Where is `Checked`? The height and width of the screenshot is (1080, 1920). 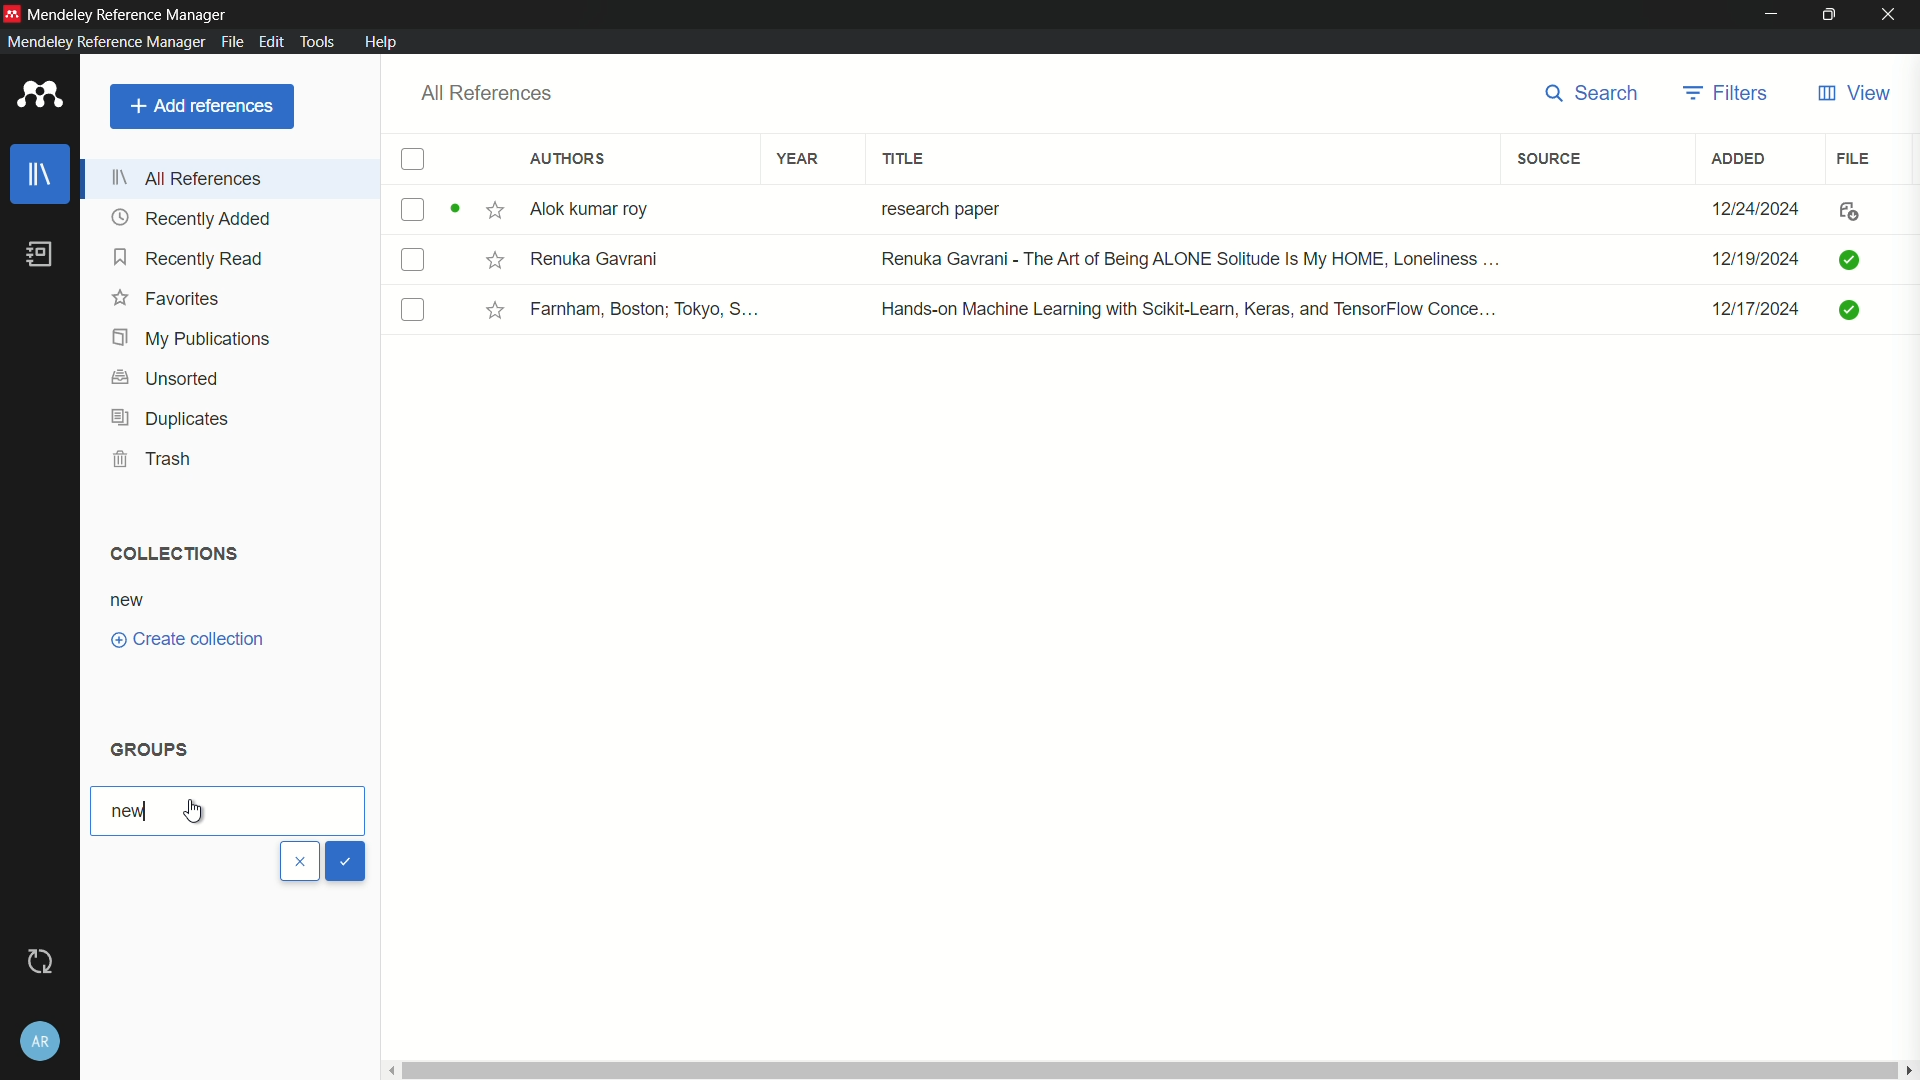
Checked is located at coordinates (1848, 258).